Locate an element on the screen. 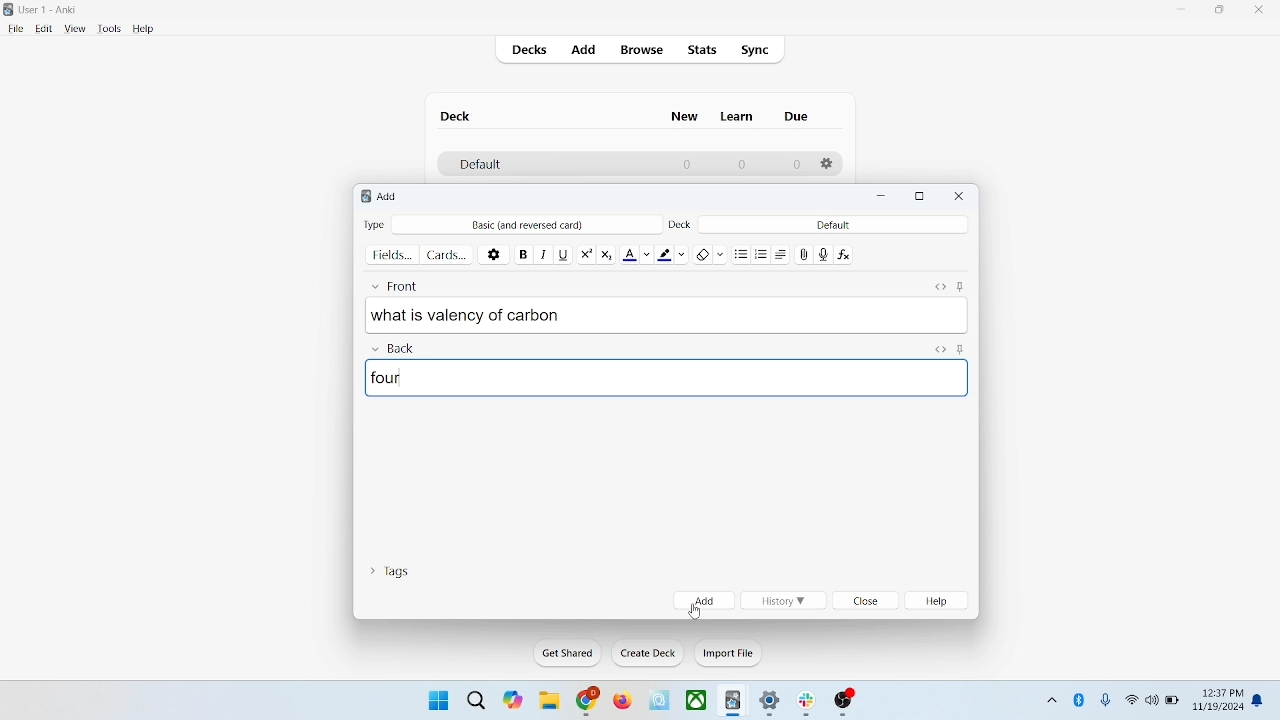  browse is located at coordinates (640, 49).